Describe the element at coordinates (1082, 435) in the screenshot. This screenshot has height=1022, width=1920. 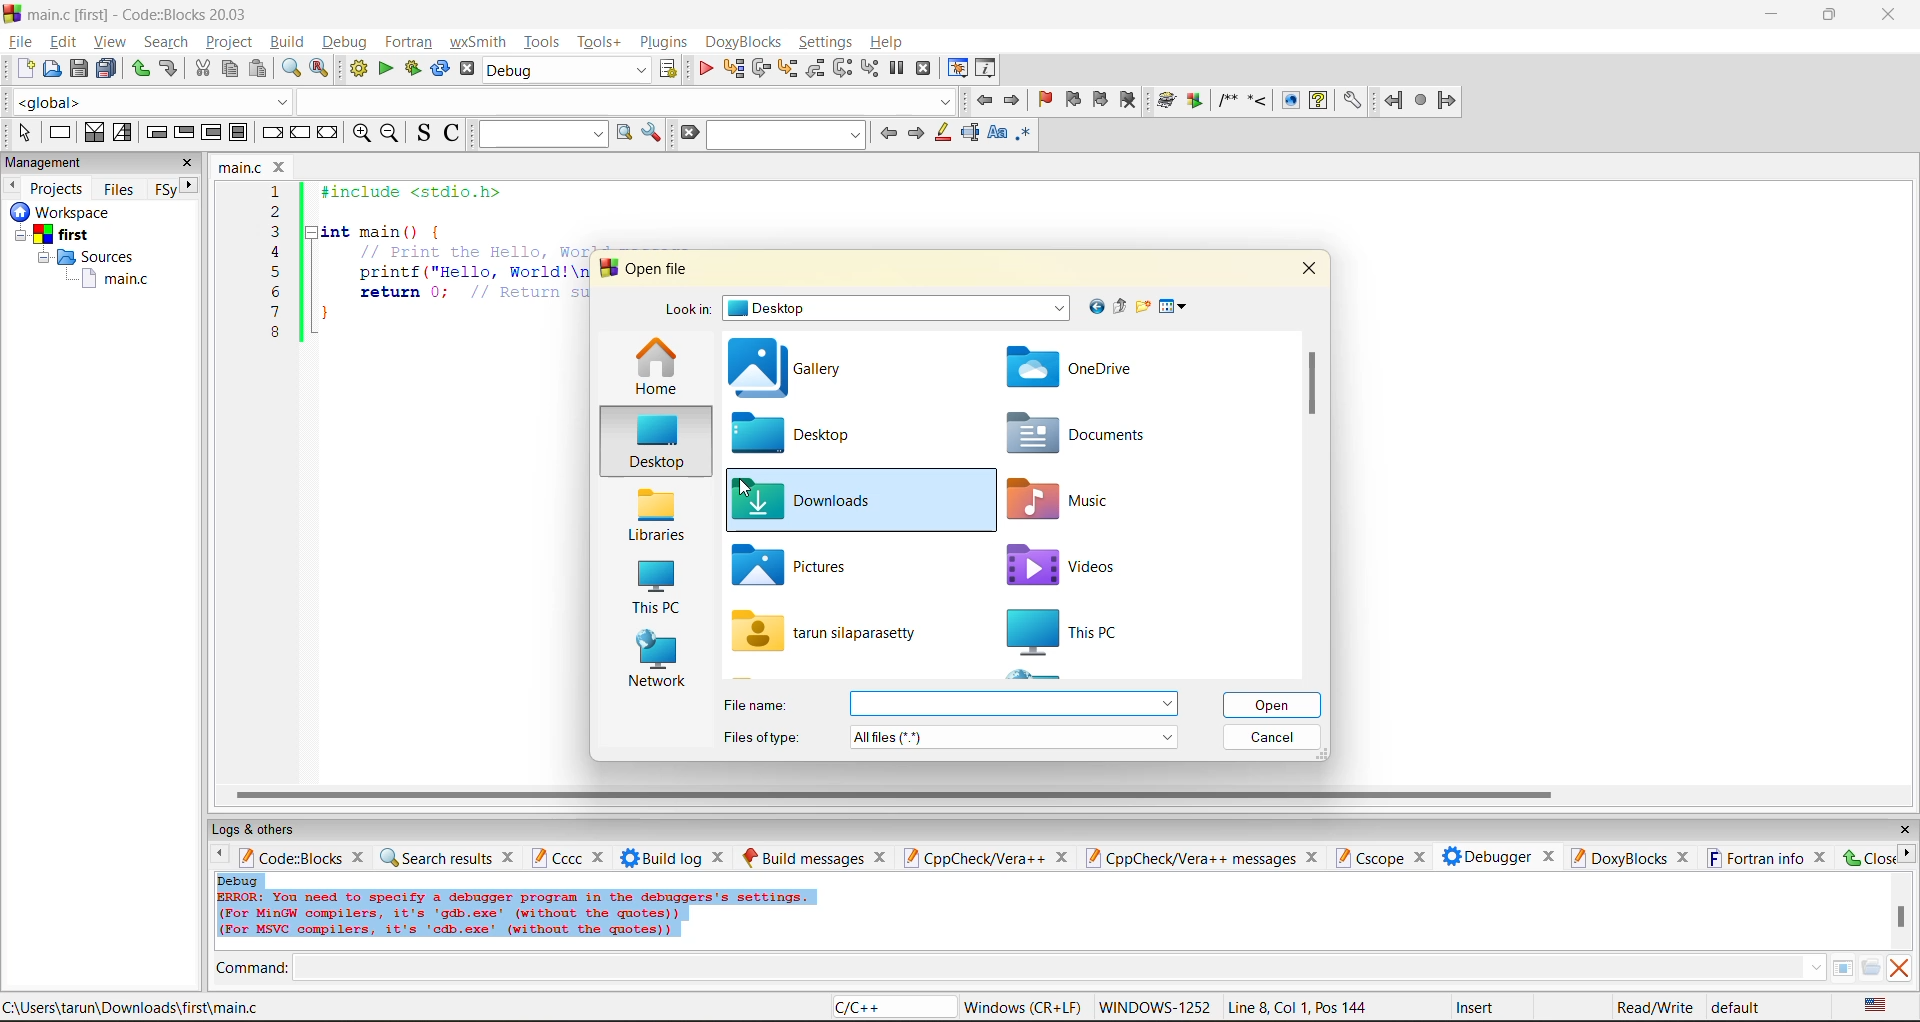
I see `documents` at that location.